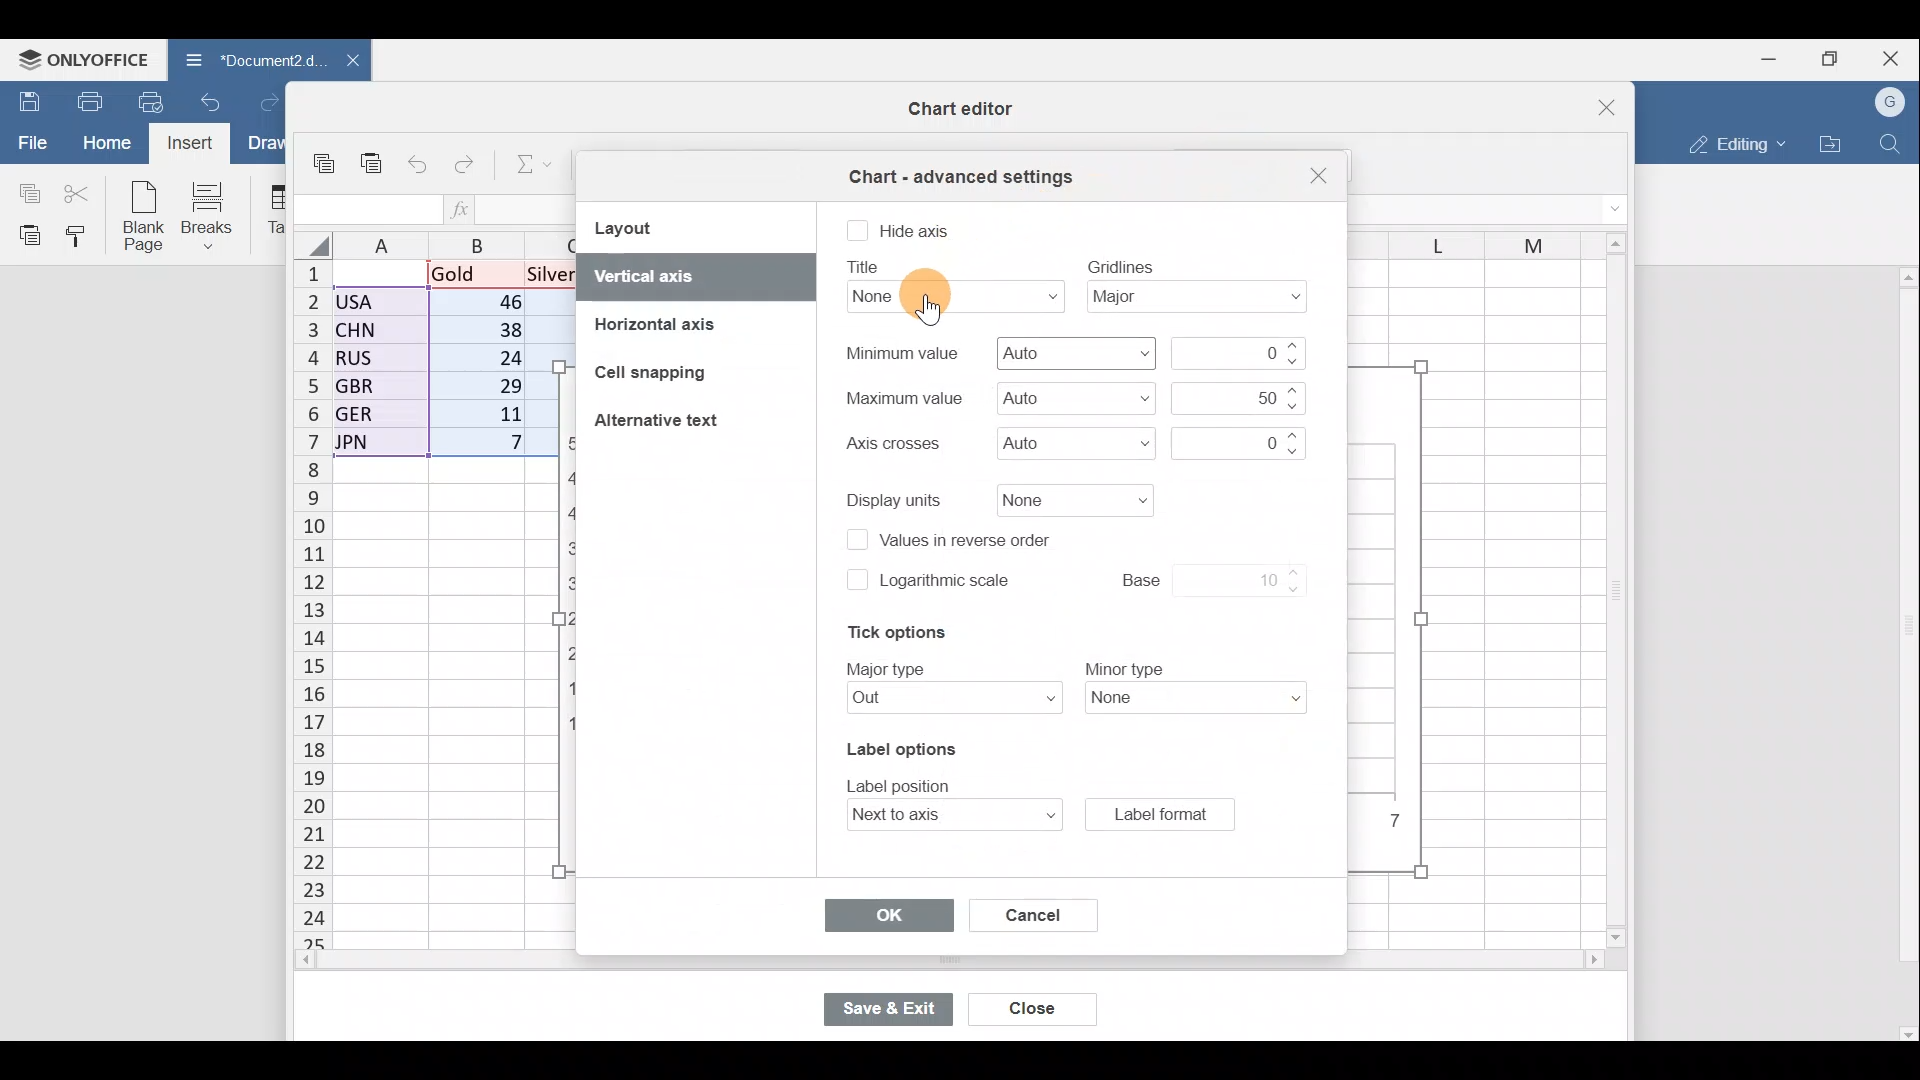  What do you see at coordinates (211, 100) in the screenshot?
I see `Undo` at bounding box center [211, 100].